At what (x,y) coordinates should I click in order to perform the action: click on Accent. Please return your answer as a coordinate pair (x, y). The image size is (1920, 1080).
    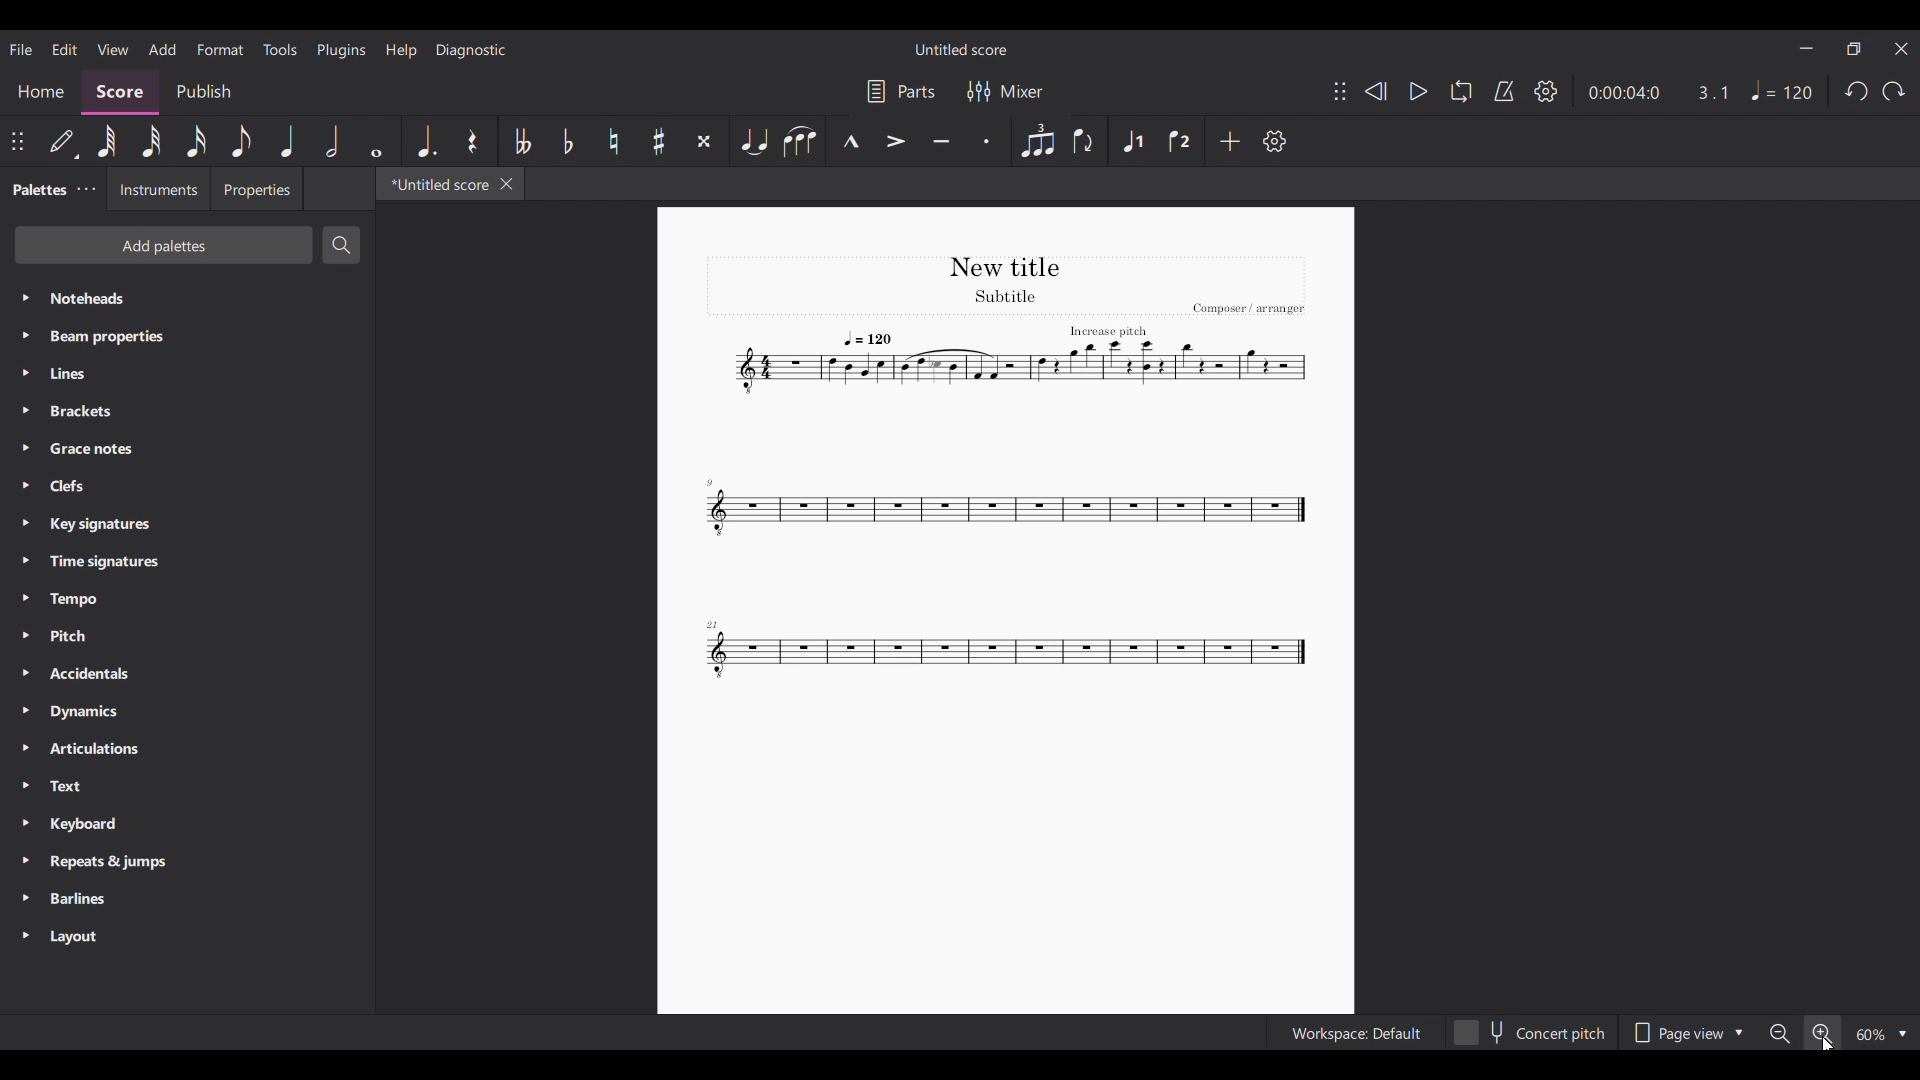
    Looking at the image, I should click on (896, 143).